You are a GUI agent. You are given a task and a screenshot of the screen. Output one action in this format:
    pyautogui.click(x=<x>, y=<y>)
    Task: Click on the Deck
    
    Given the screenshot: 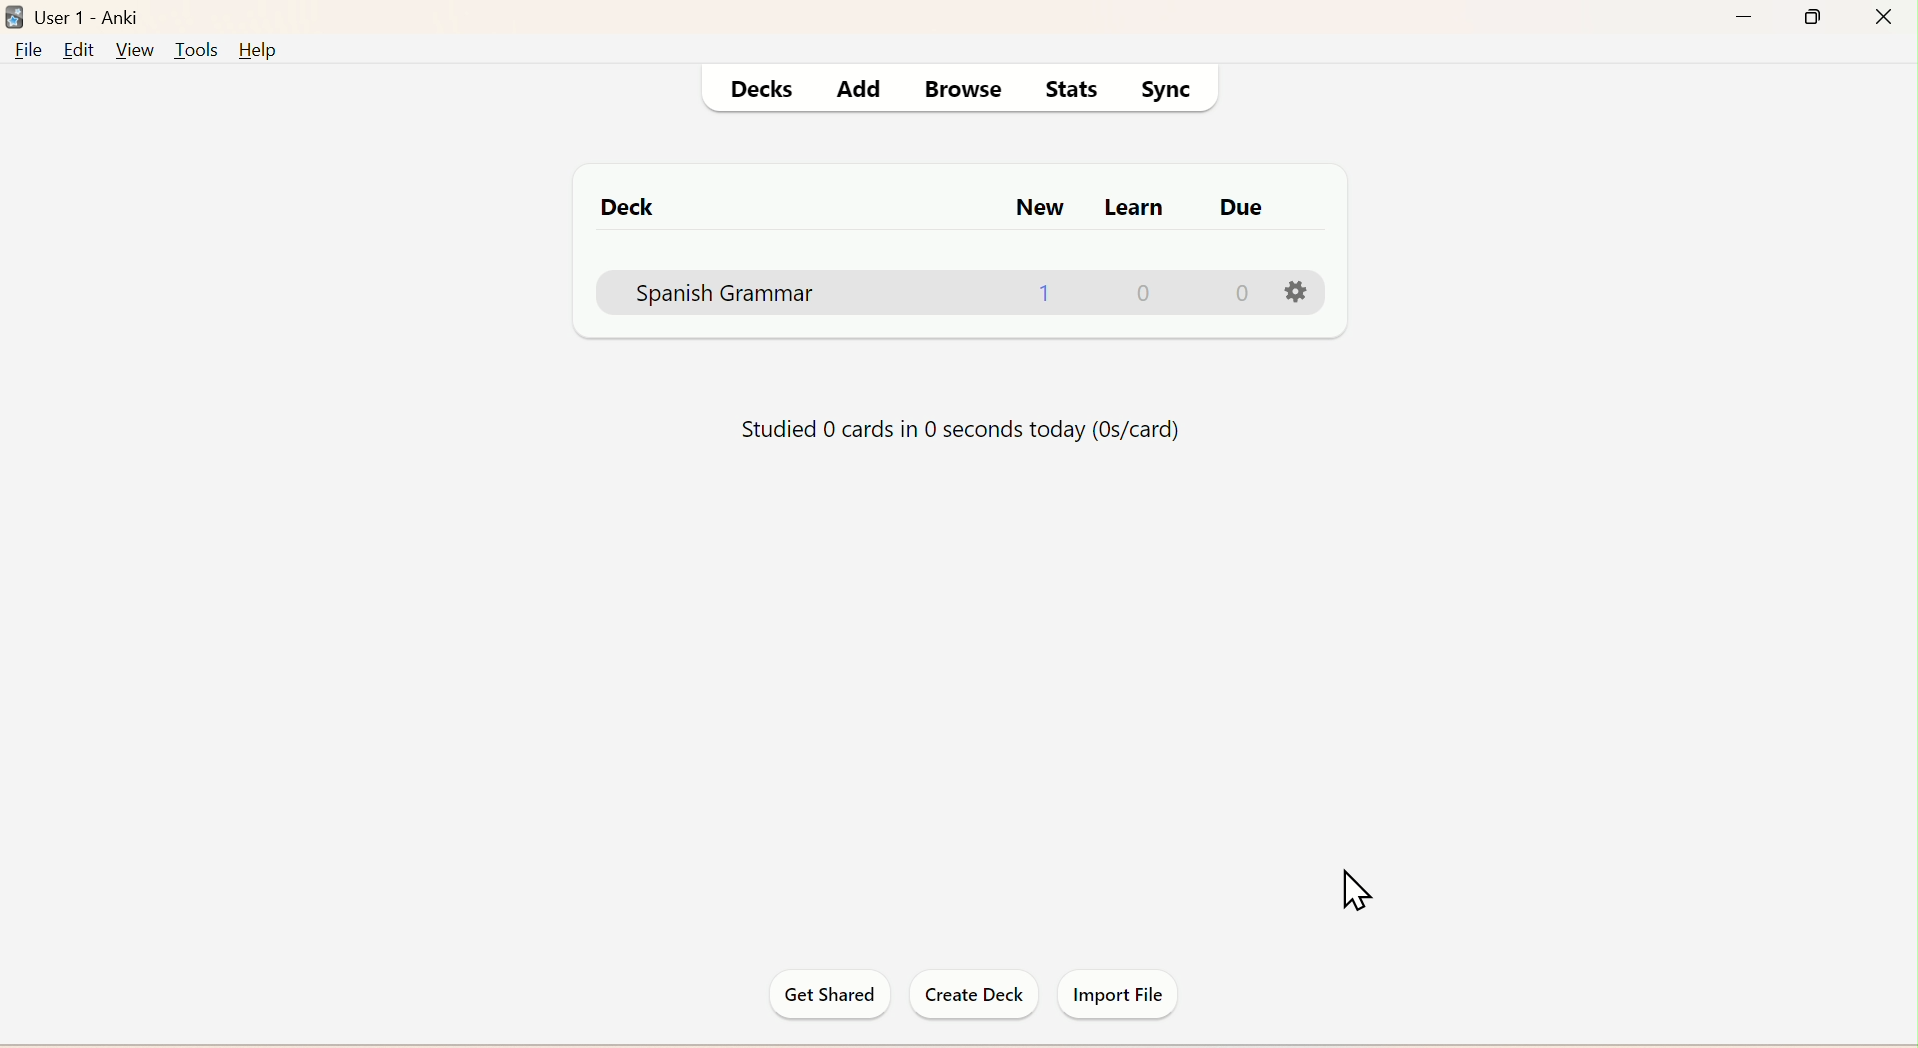 What is the action you would take?
    pyautogui.click(x=635, y=208)
    